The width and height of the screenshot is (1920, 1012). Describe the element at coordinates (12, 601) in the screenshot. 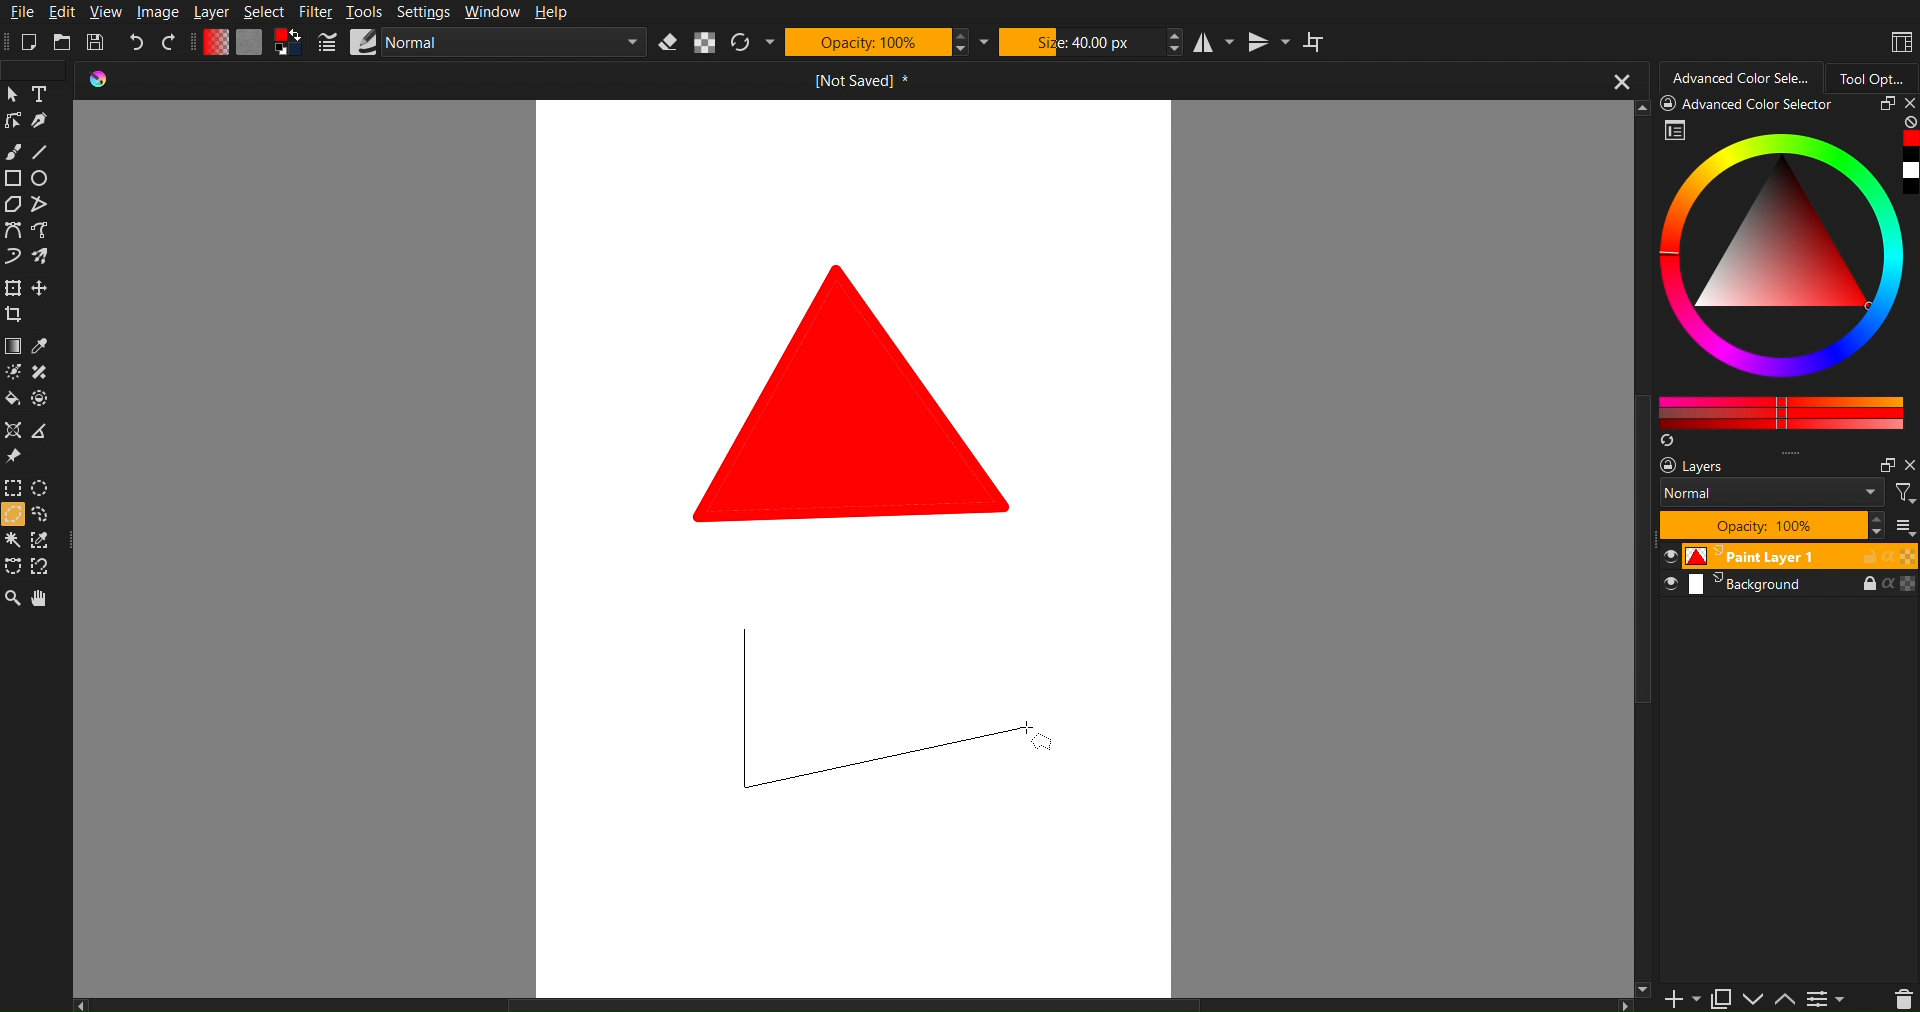

I see `Zoom` at that location.